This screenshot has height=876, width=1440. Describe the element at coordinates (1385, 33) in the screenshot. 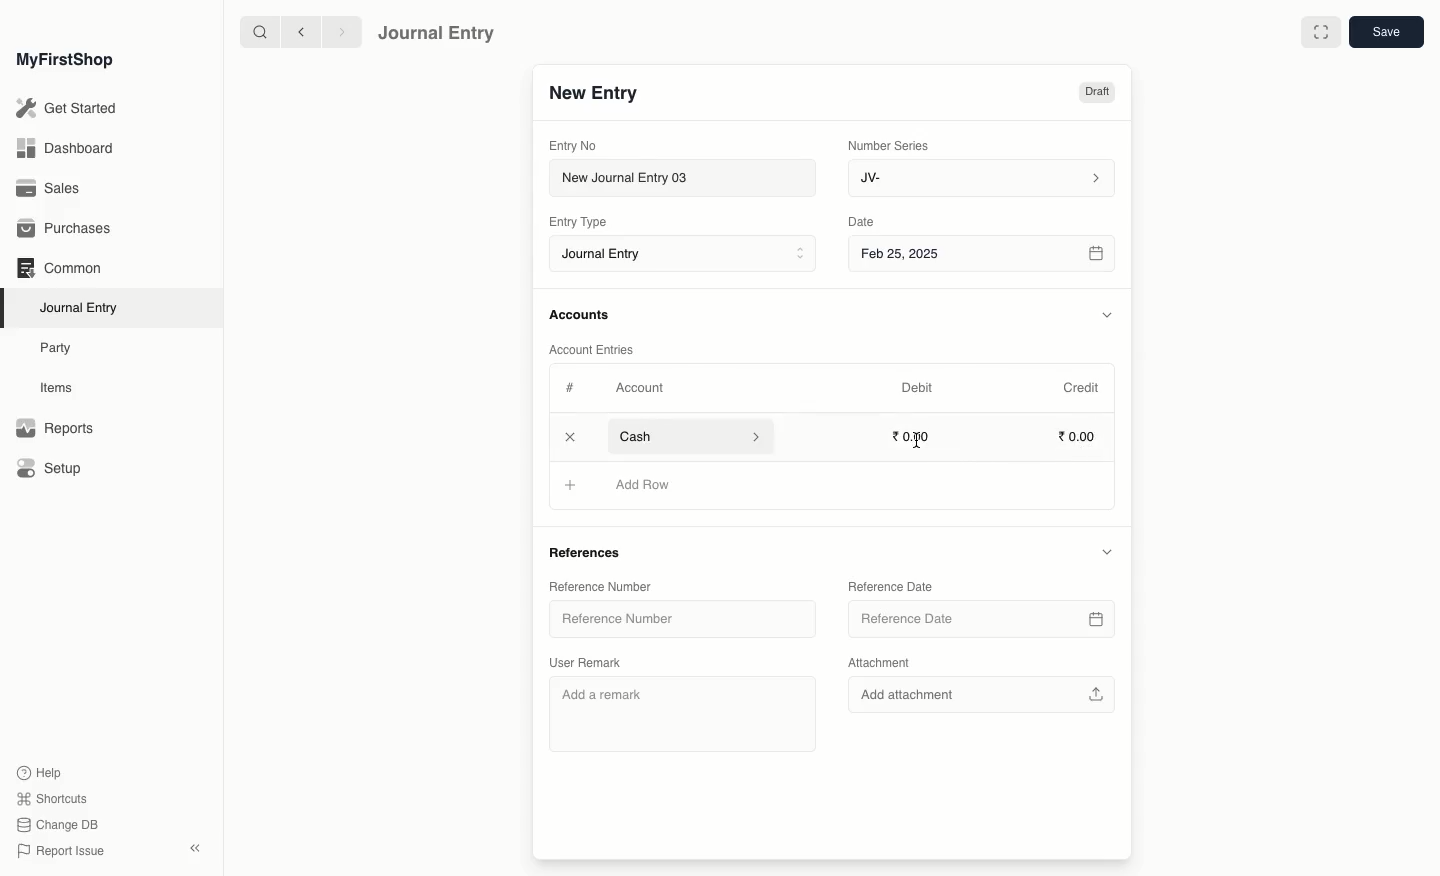

I see `save` at that location.